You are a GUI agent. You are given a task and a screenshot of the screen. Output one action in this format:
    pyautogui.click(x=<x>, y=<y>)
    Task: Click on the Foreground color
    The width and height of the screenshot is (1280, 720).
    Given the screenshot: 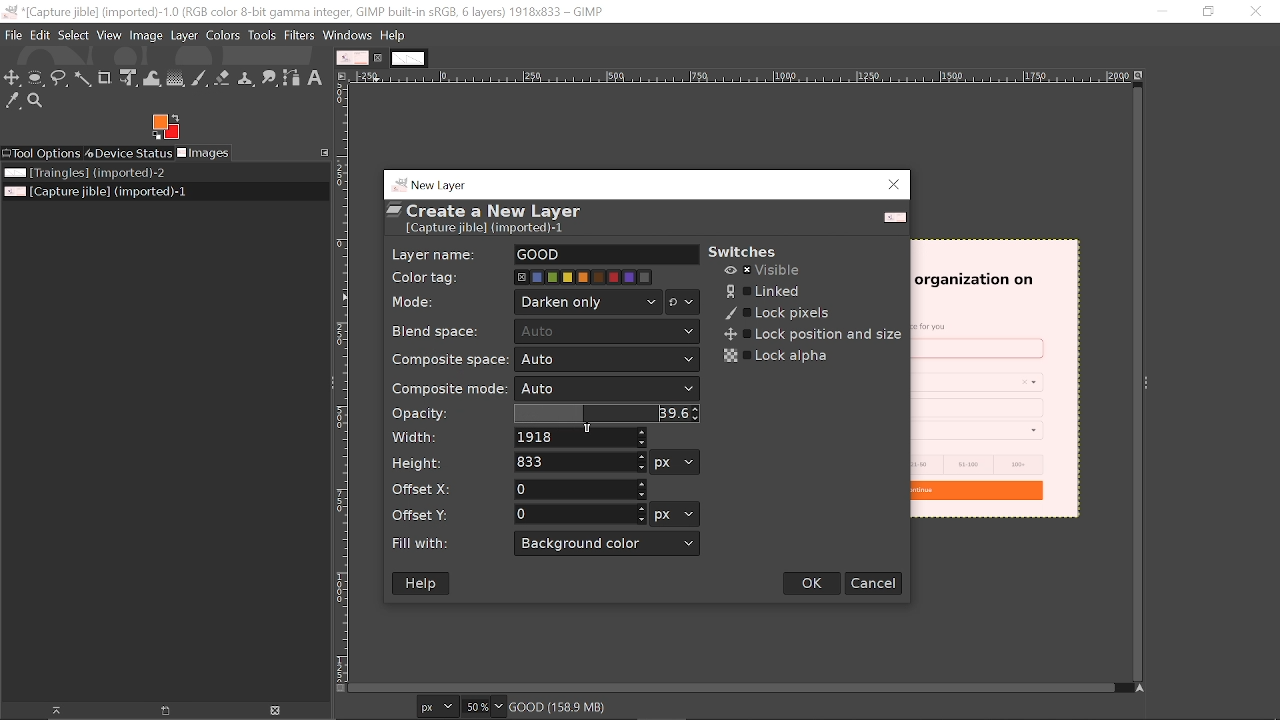 What is the action you would take?
    pyautogui.click(x=165, y=127)
    